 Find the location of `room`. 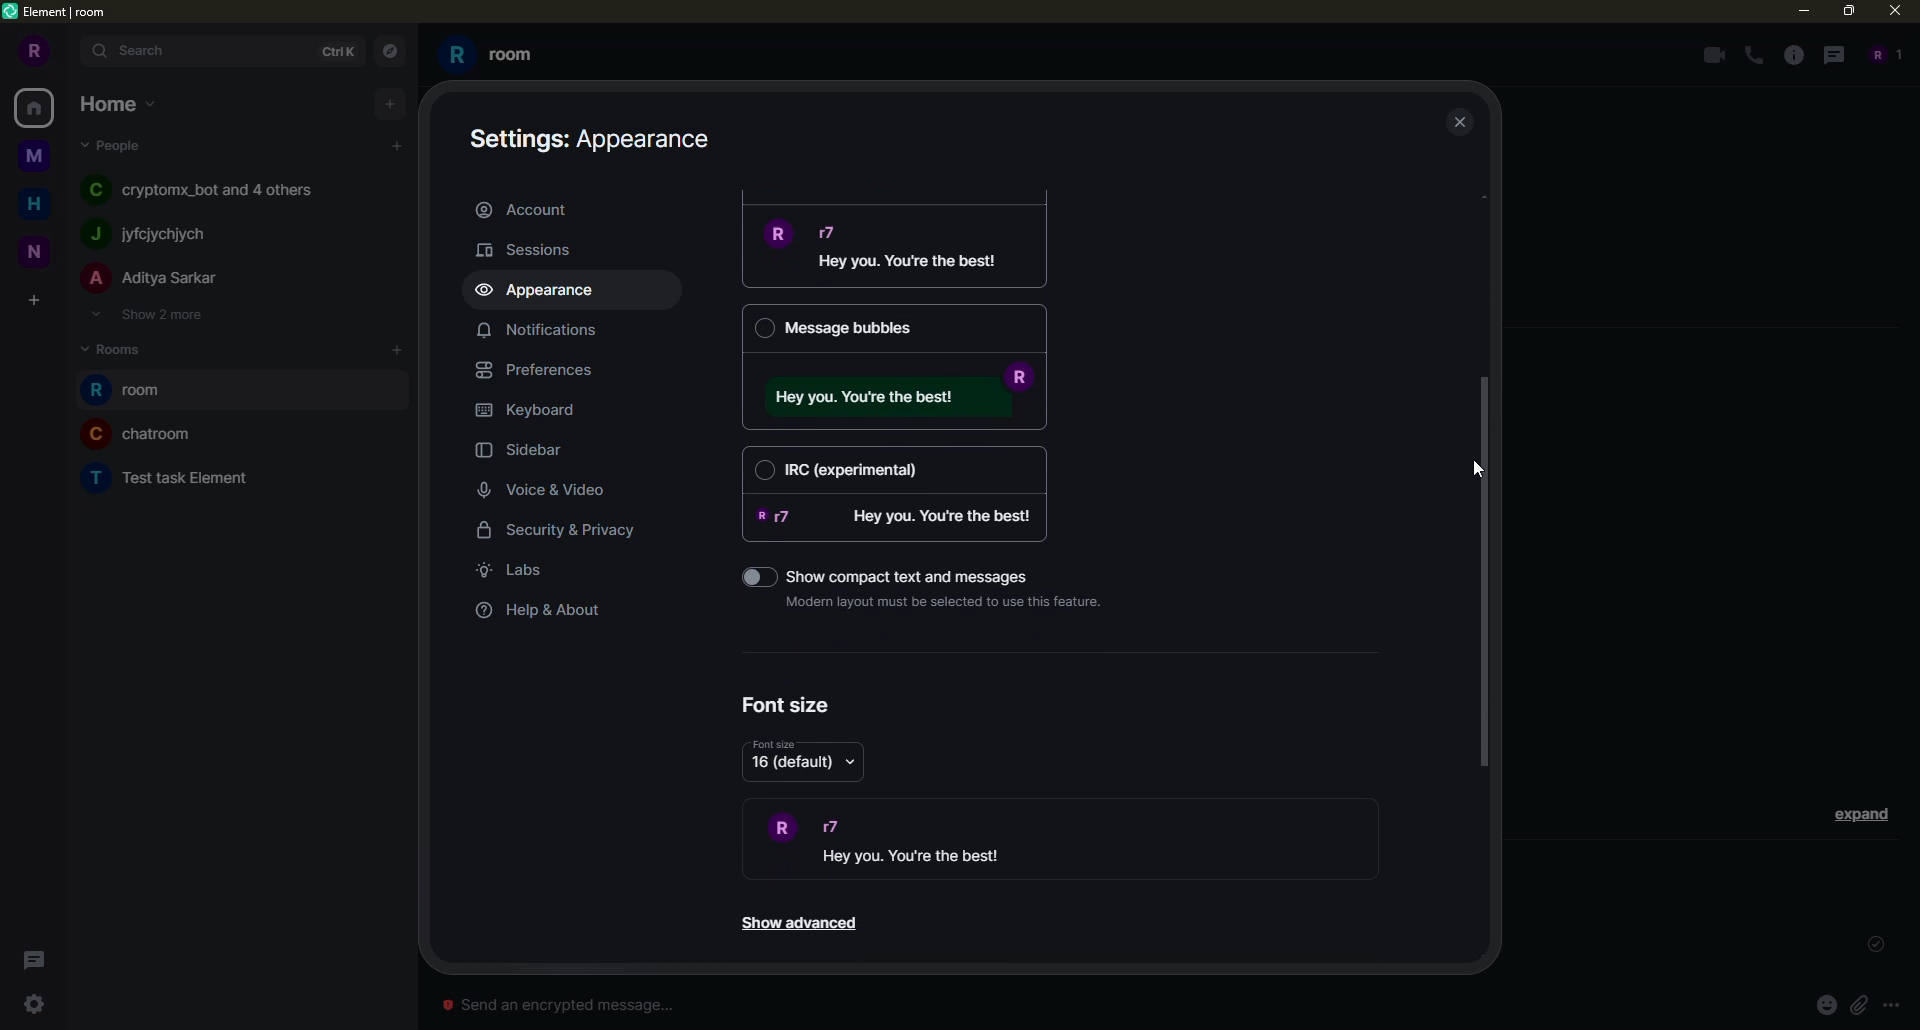

room is located at coordinates (175, 475).